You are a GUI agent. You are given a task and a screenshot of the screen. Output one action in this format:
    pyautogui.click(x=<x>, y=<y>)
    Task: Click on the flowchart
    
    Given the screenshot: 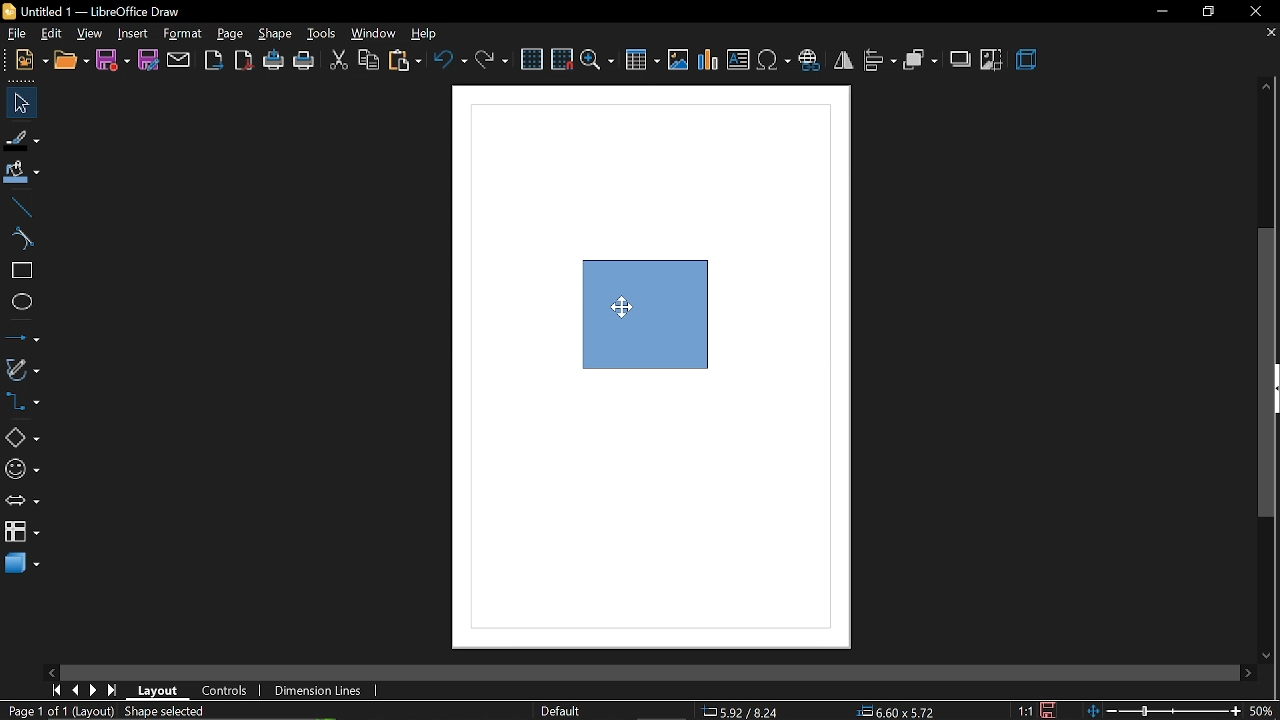 What is the action you would take?
    pyautogui.click(x=21, y=530)
    